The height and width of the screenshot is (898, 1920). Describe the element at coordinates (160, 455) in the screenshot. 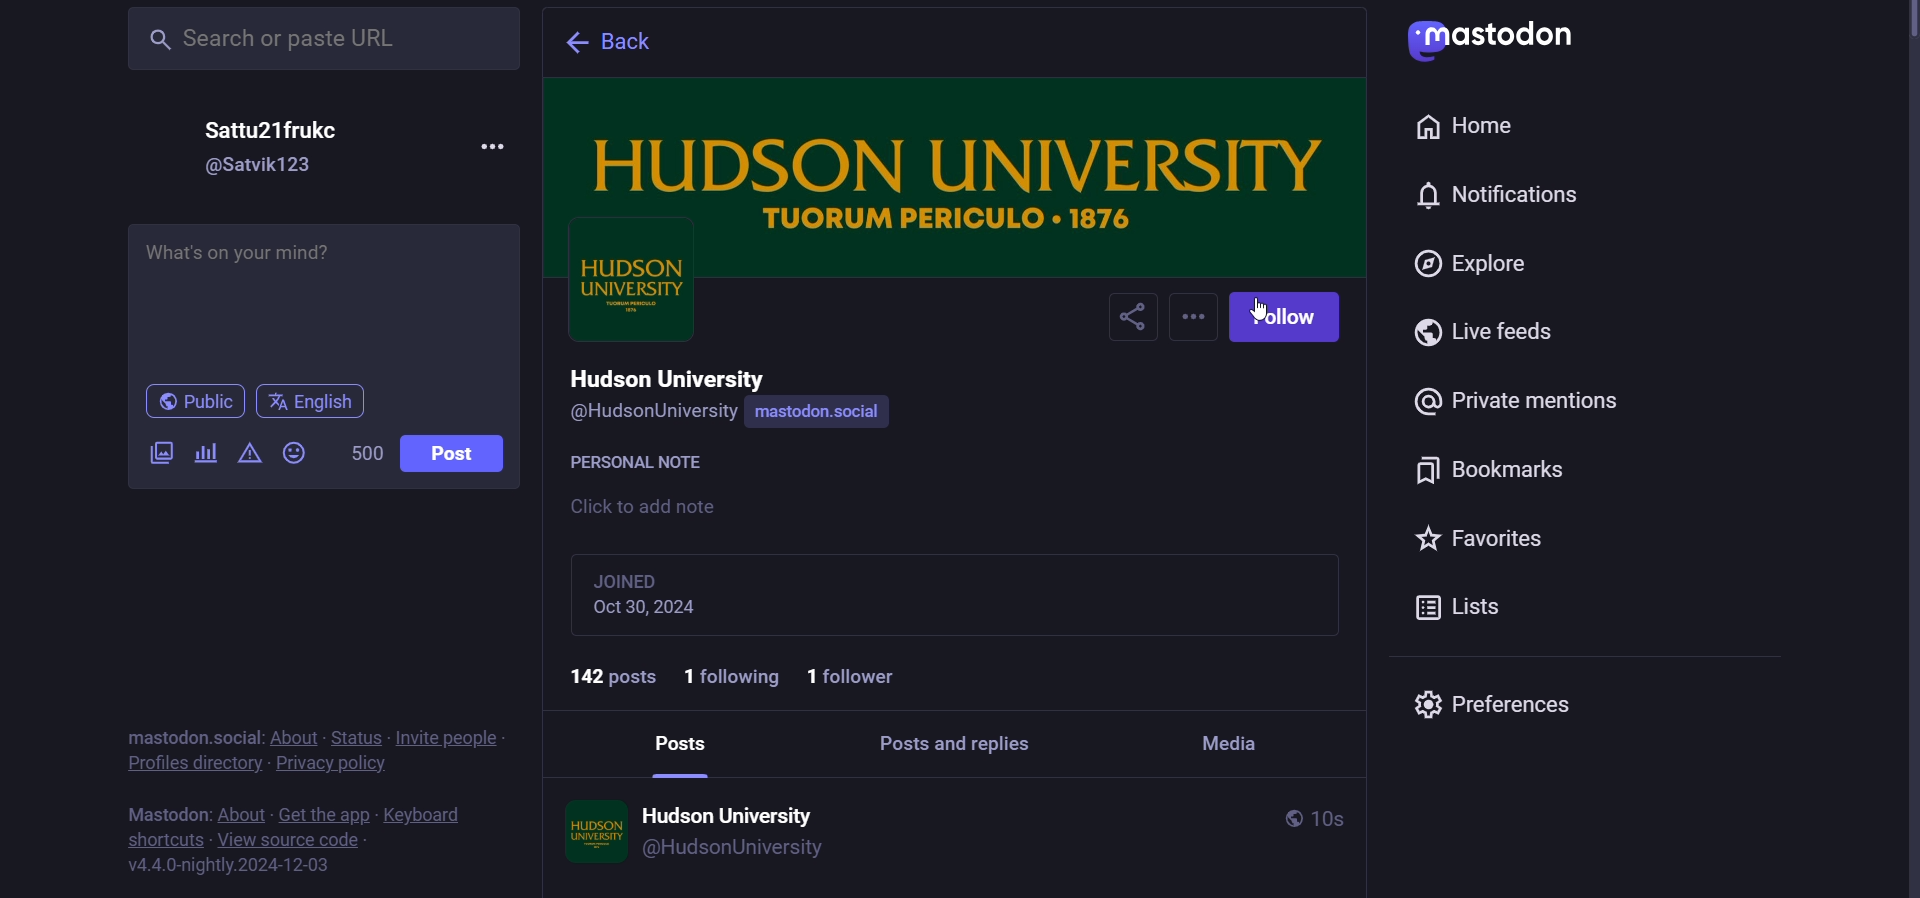

I see `images/videos` at that location.